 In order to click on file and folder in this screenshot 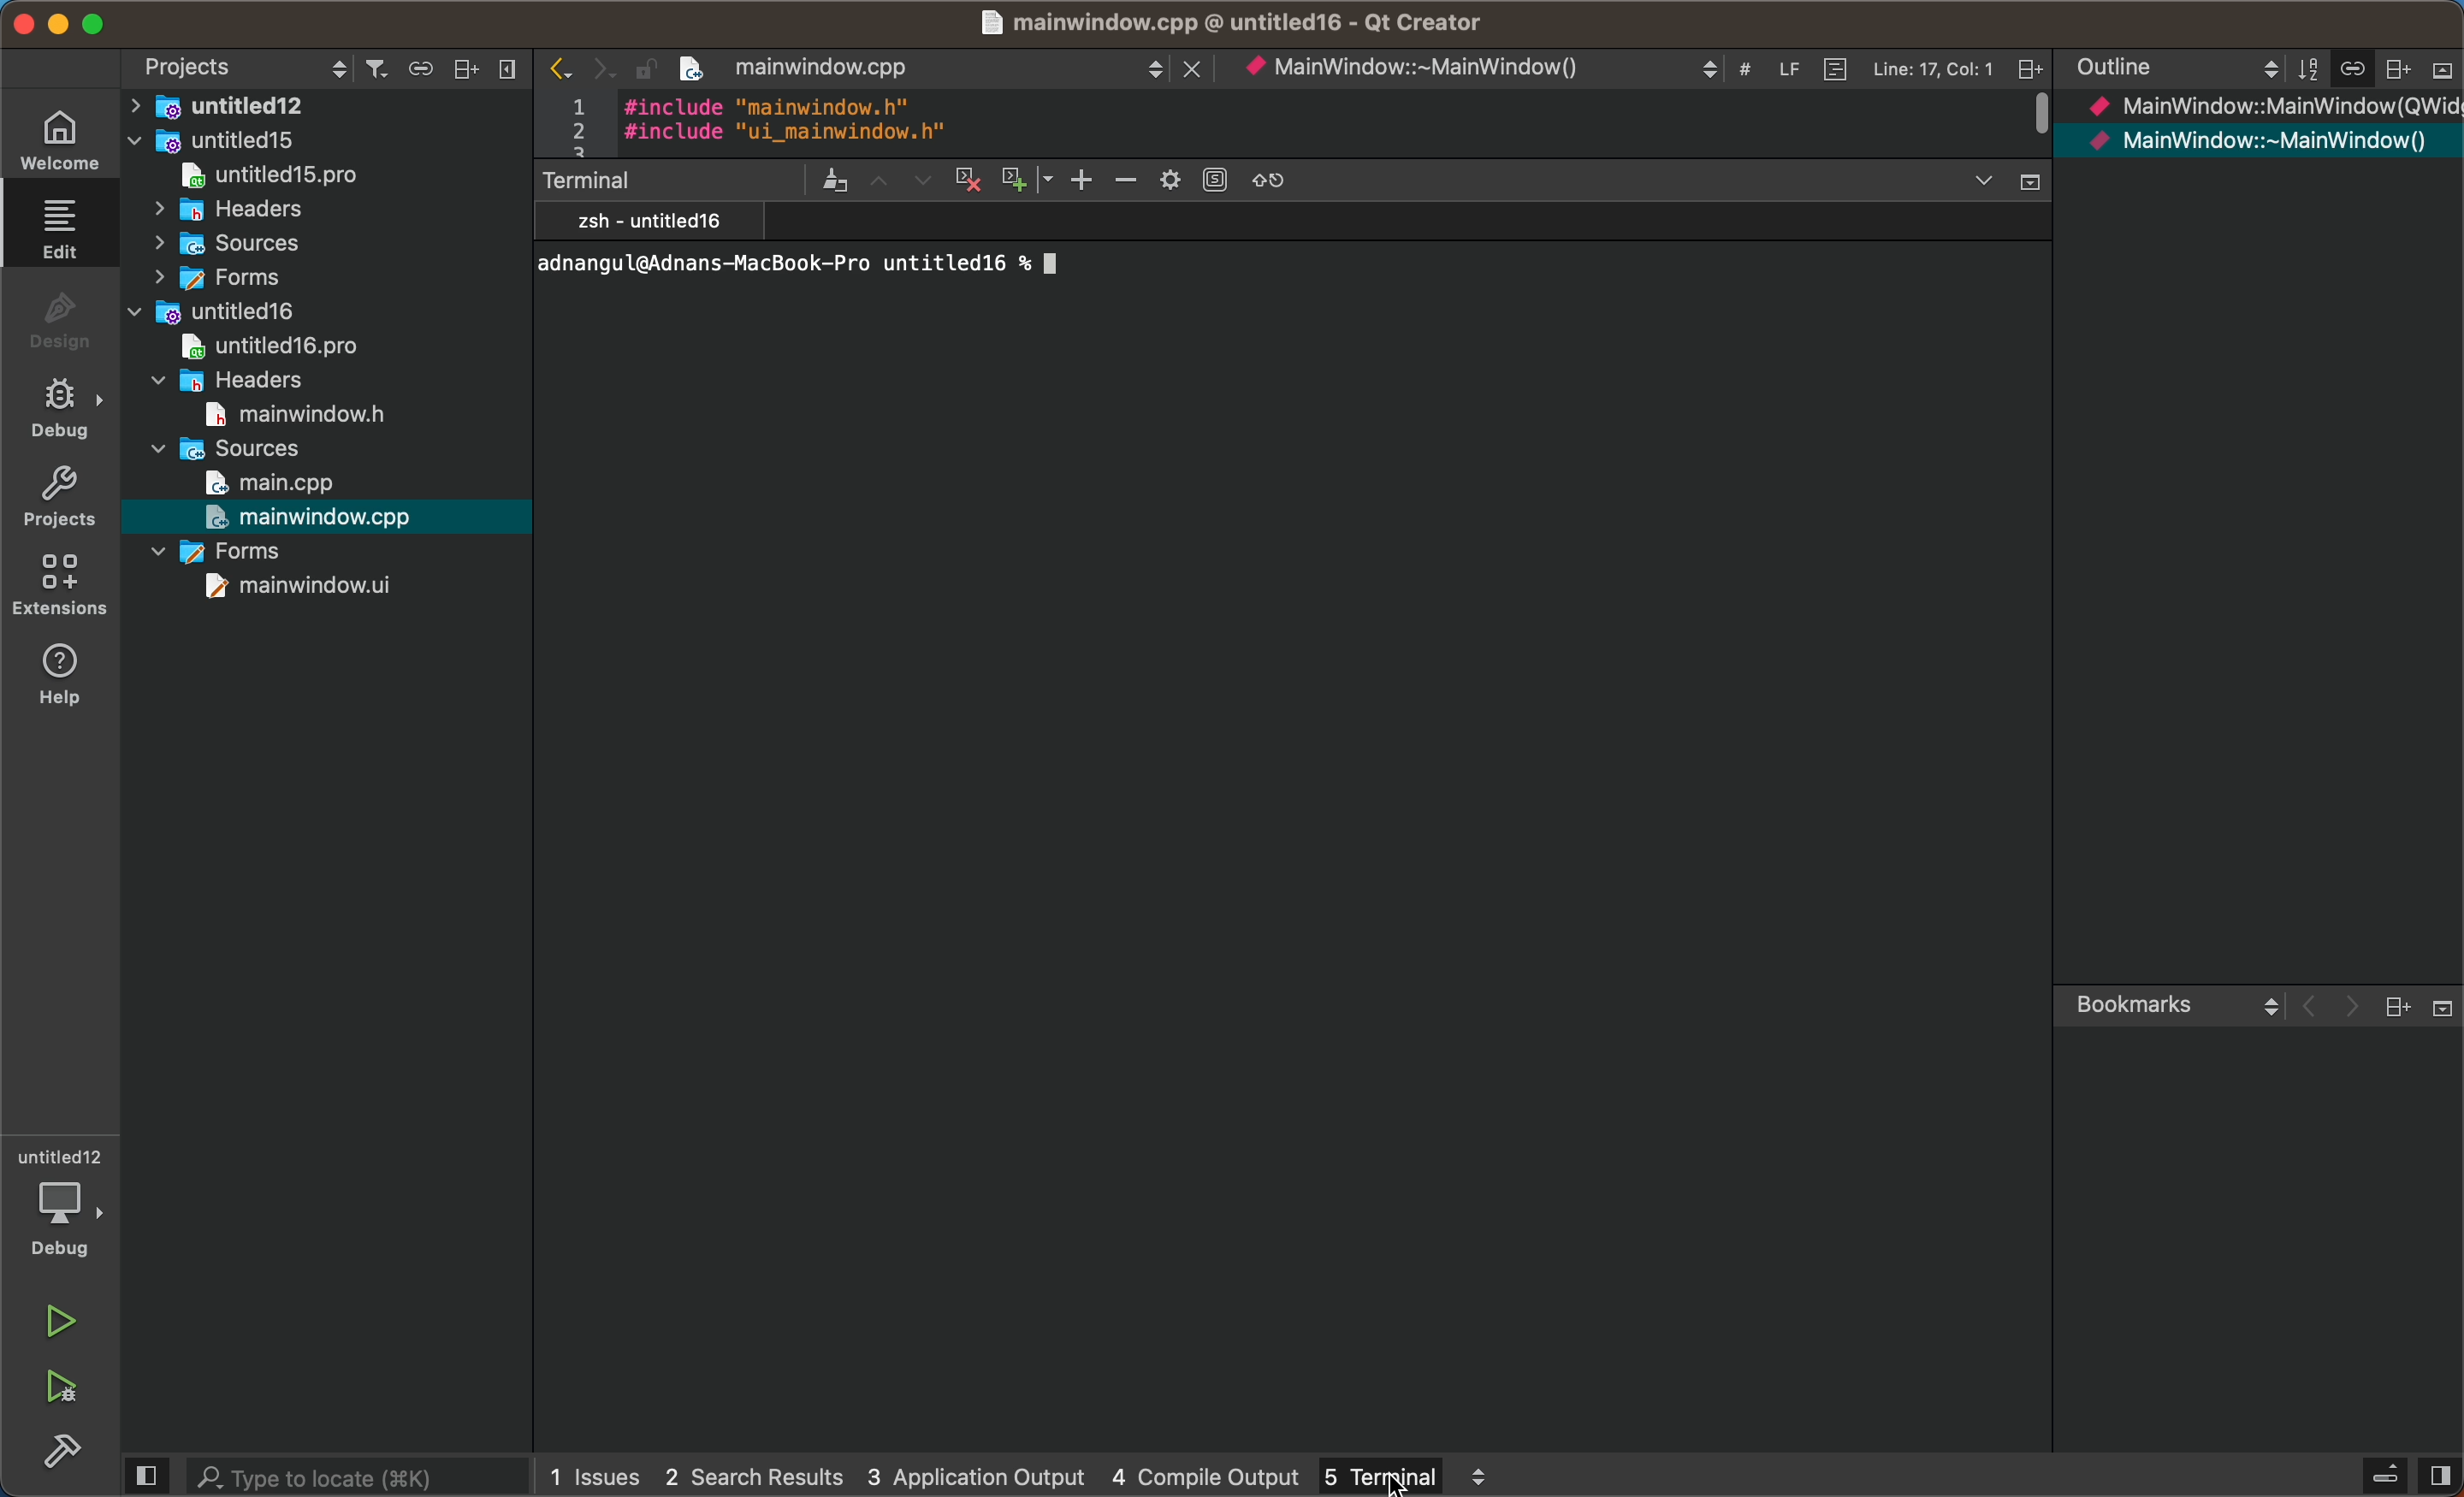, I will do `click(261, 379)`.